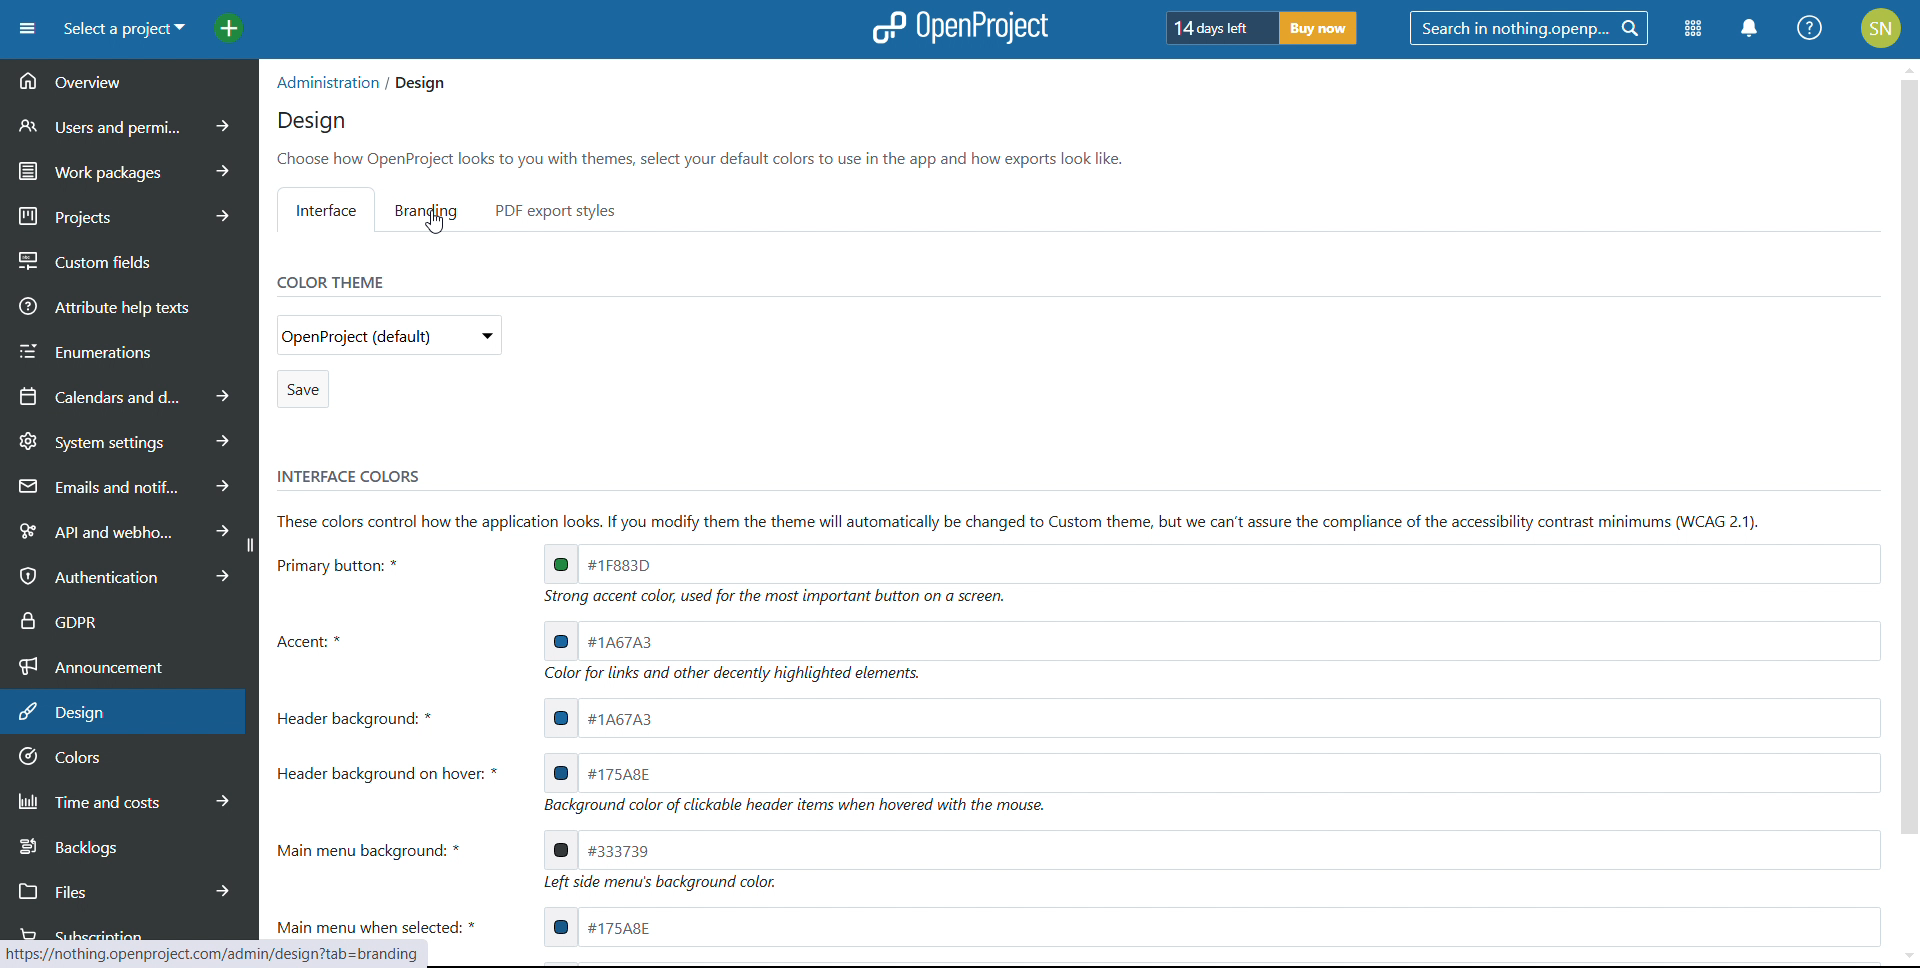 The width and height of the screenshot is (1920, 968). What do you see at coordinates (1907, 472) in the screenshot?
I see `vertical scroll bar` at bounding box center [1907, 472].